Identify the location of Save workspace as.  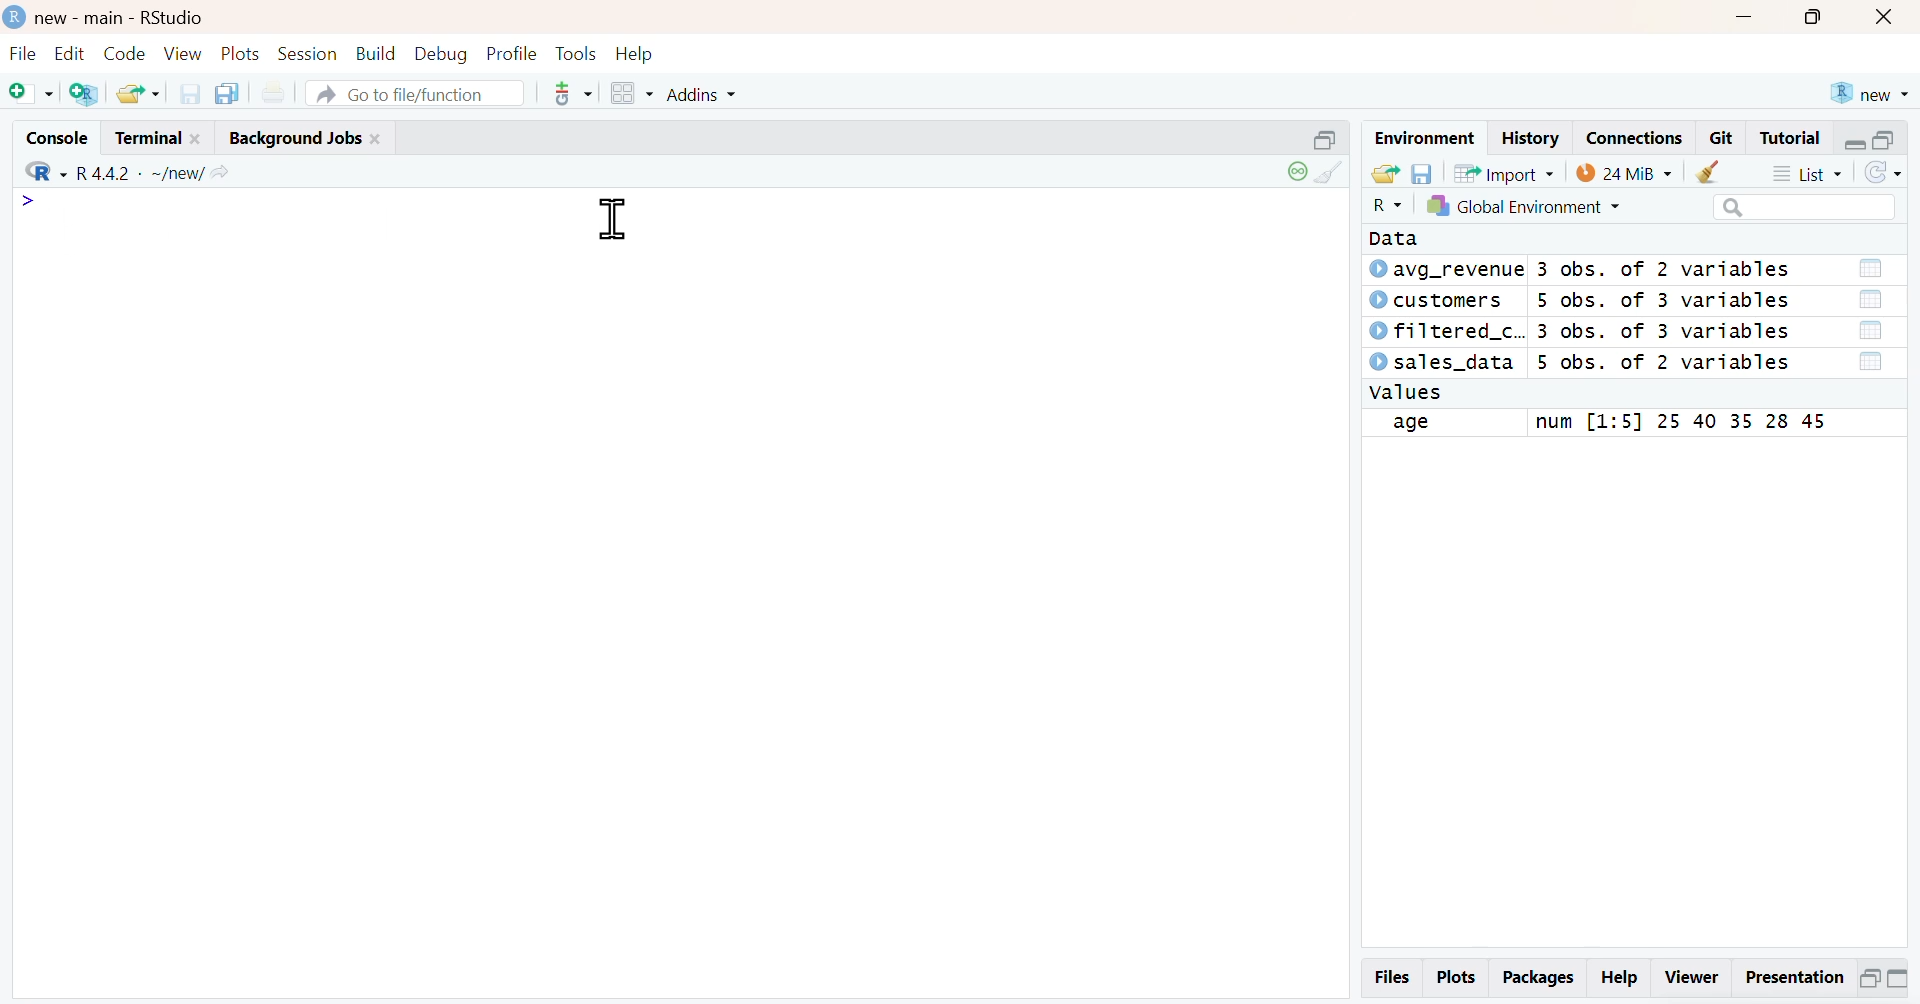
(1422, 174).